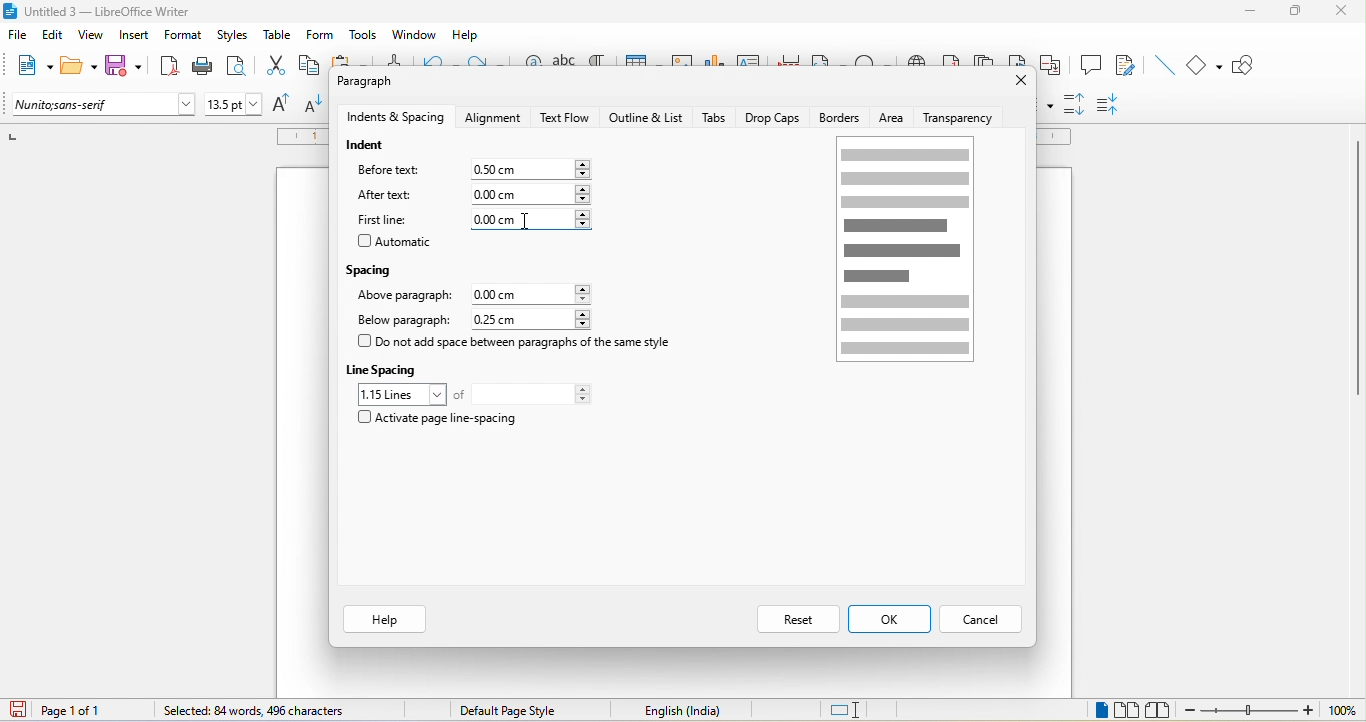 The height and width of the screenshot is (722, 1366). What do you see at coordinates (364, 417) in the screenshot?
I see `checkbox` at bounding box center [364, 417].